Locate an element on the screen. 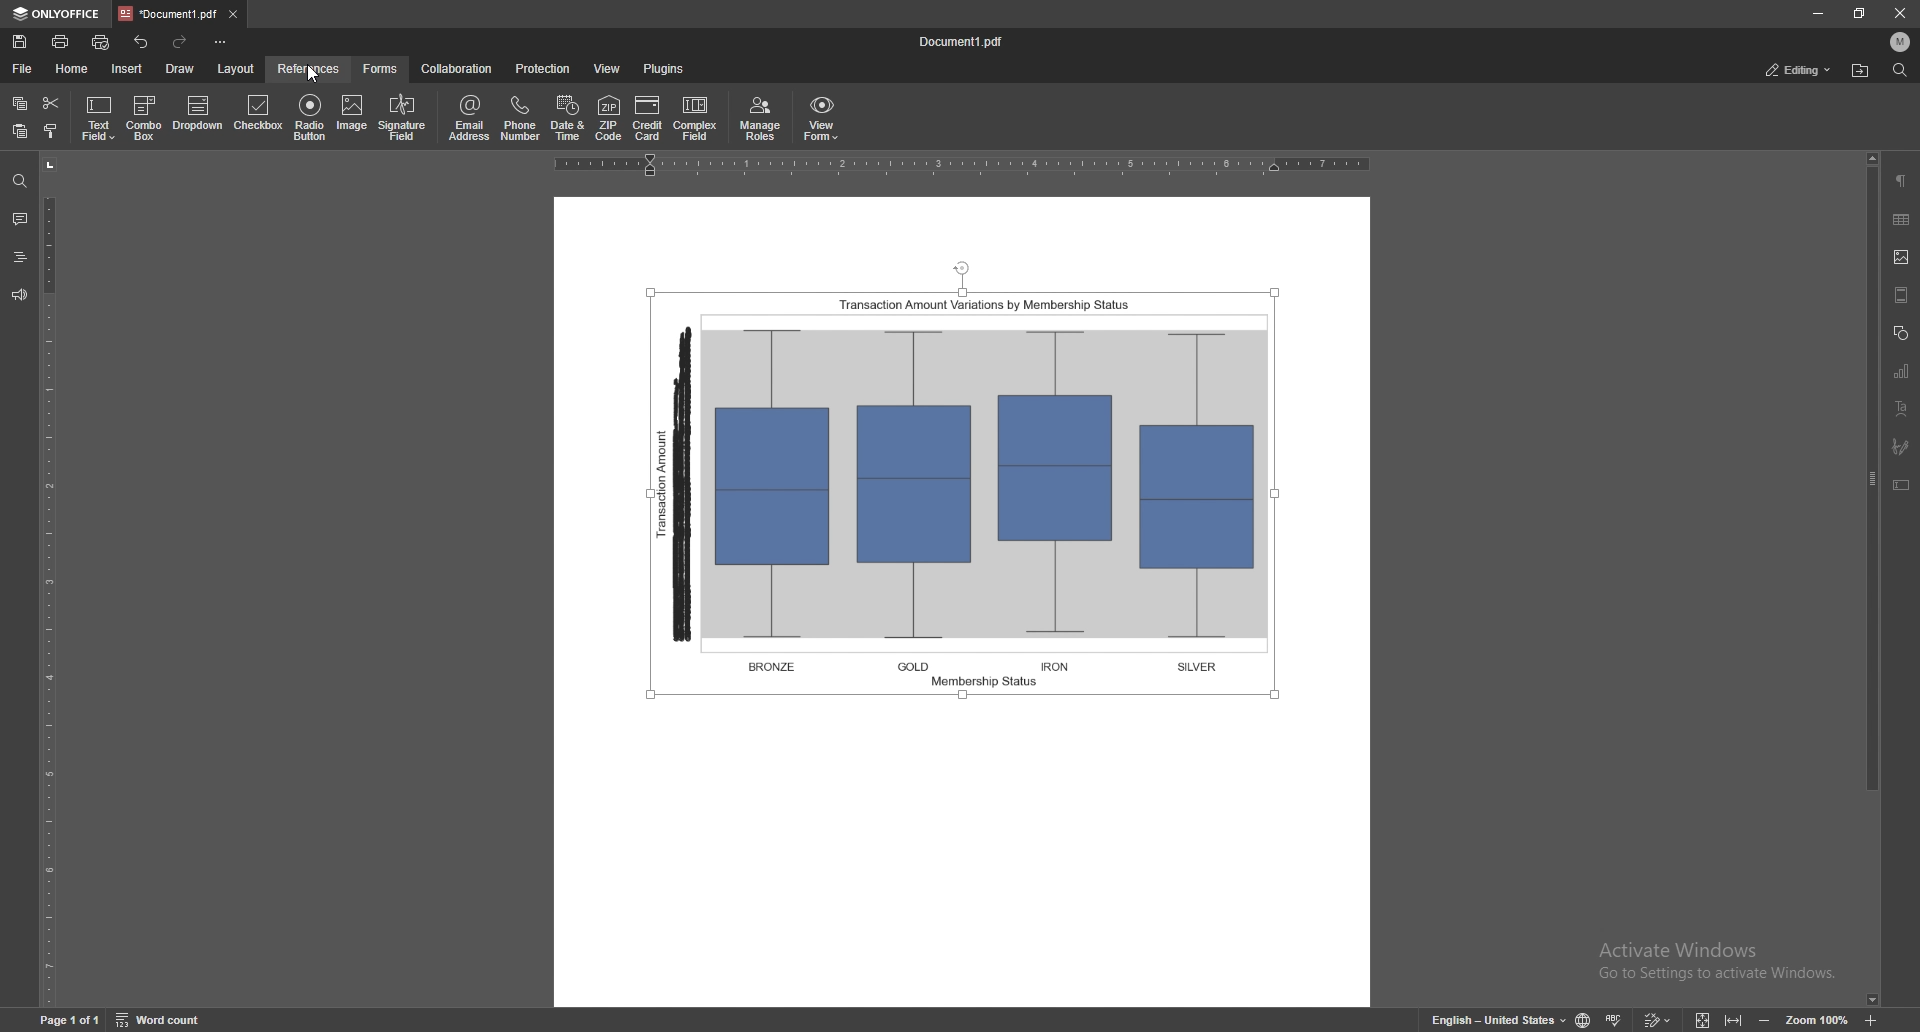  table is located at coordinates (1902, 219).